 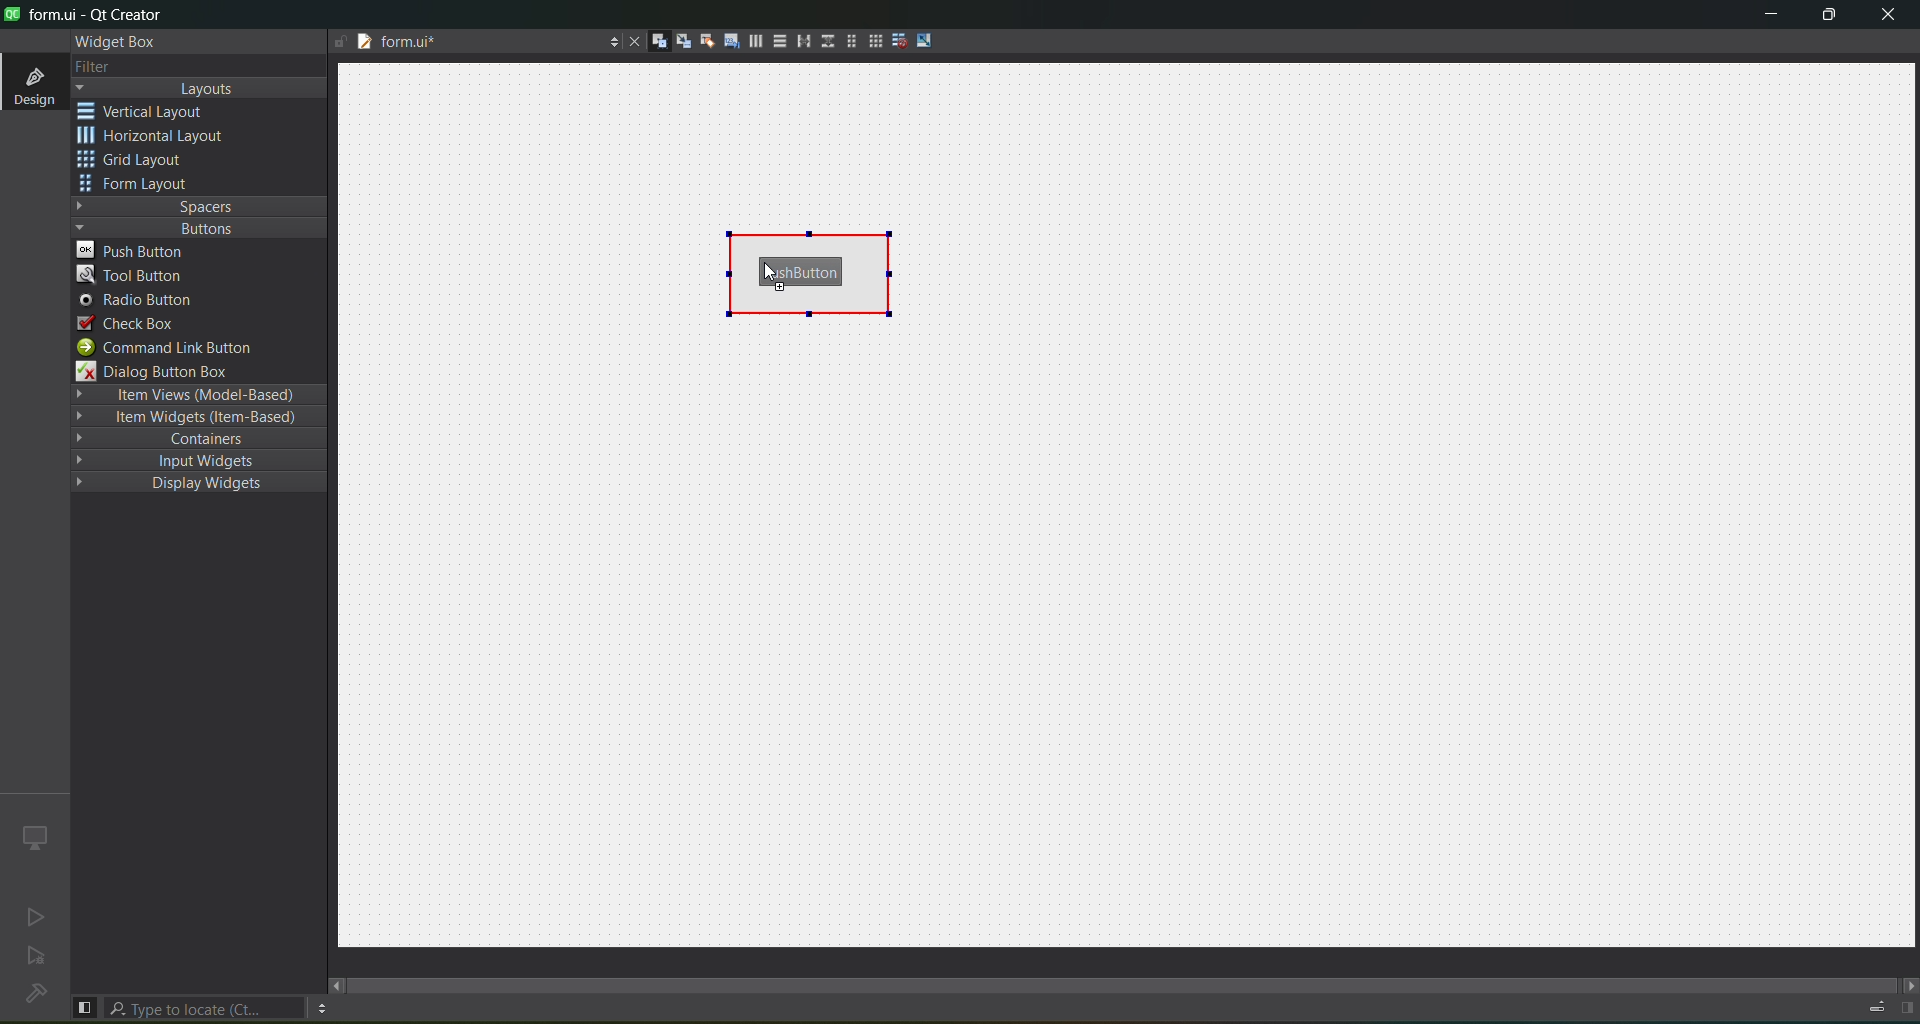 I want to click on options, so click(x=609, y=39).